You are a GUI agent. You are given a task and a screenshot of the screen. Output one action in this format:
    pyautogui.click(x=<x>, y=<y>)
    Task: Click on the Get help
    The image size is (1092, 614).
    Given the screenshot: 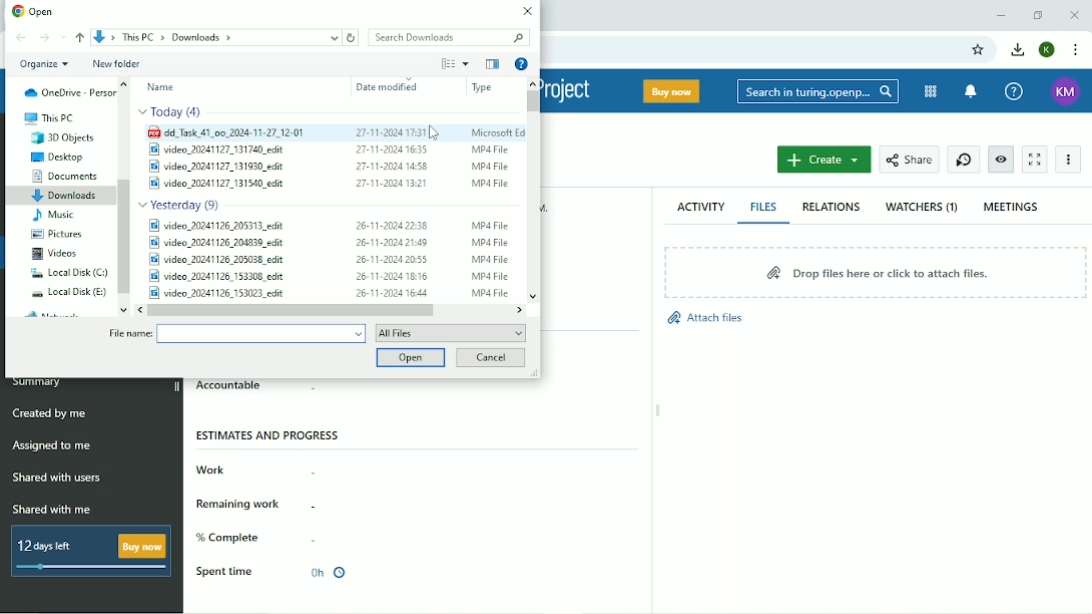 What is the action you would take?
    pyautogui.click(x=522, y=63)
    